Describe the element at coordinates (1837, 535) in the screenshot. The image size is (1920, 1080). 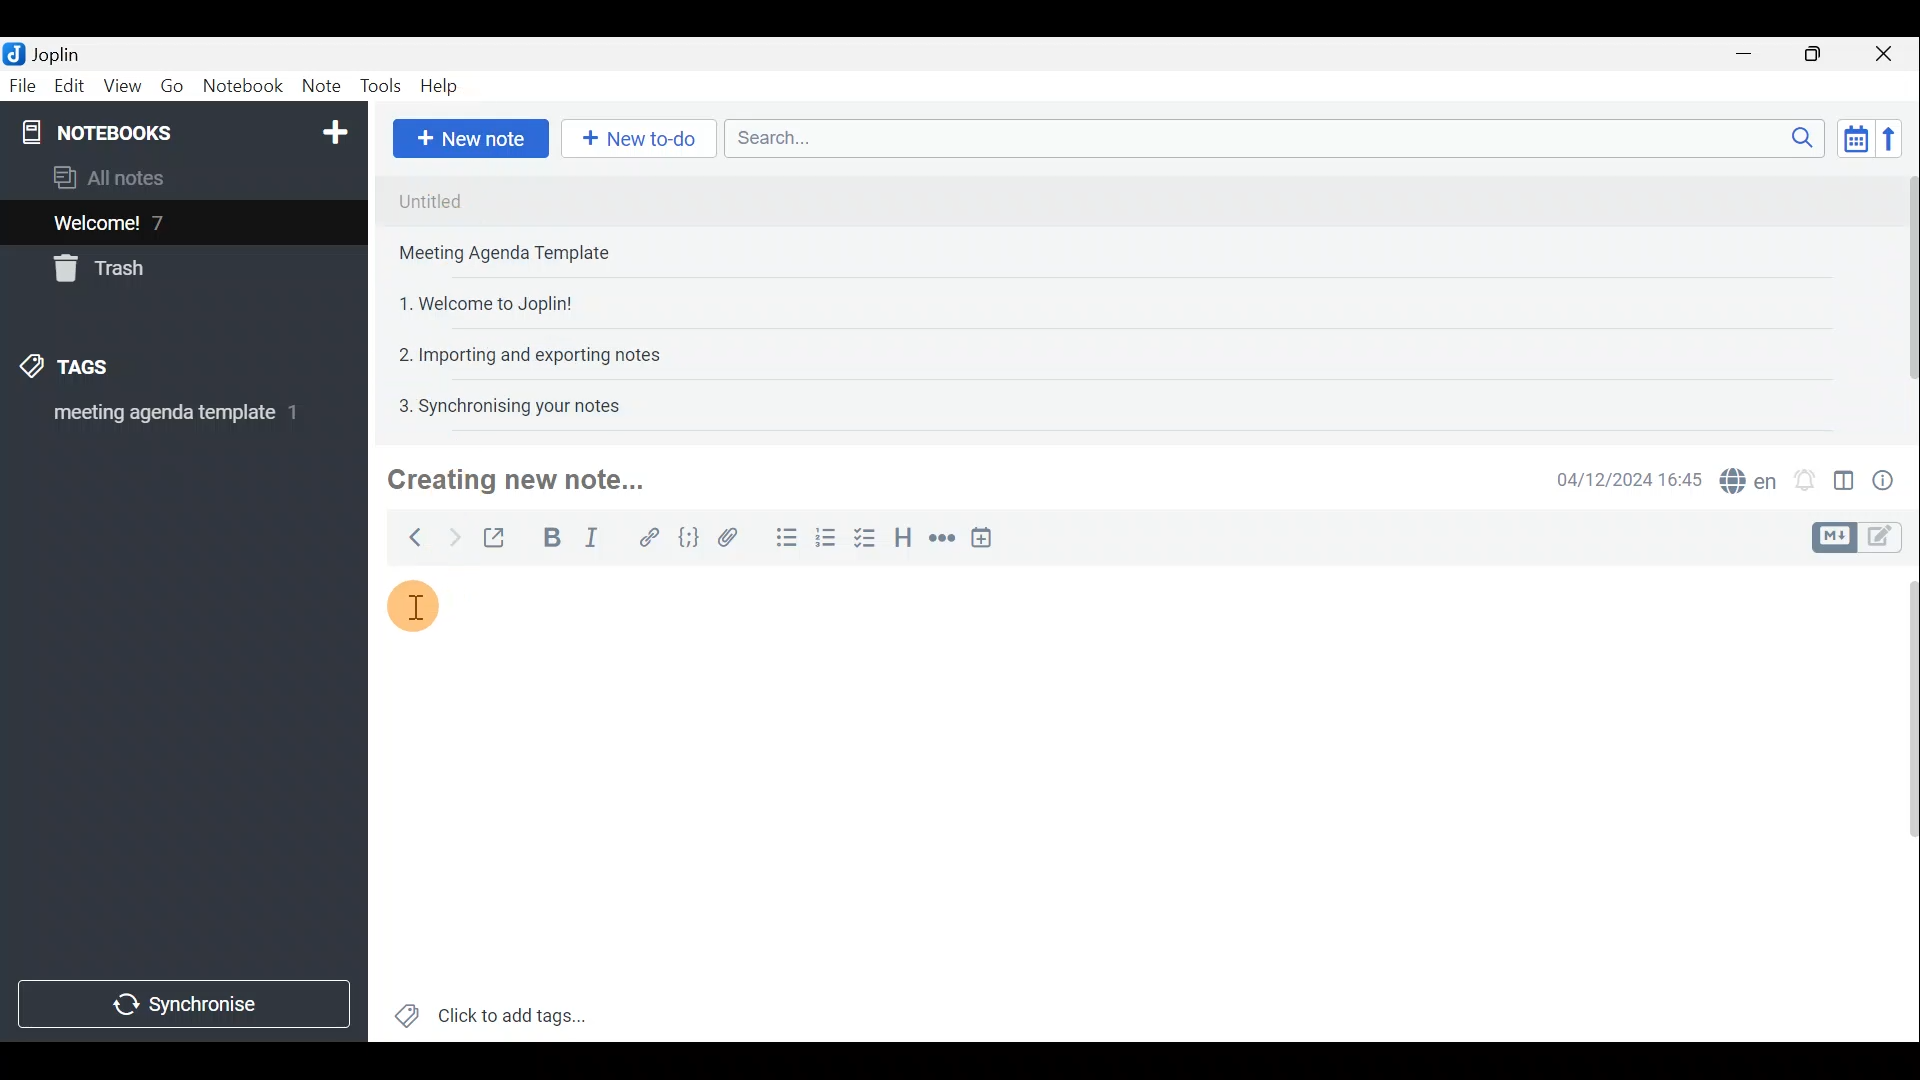
I see `Toggle editors` at that location.